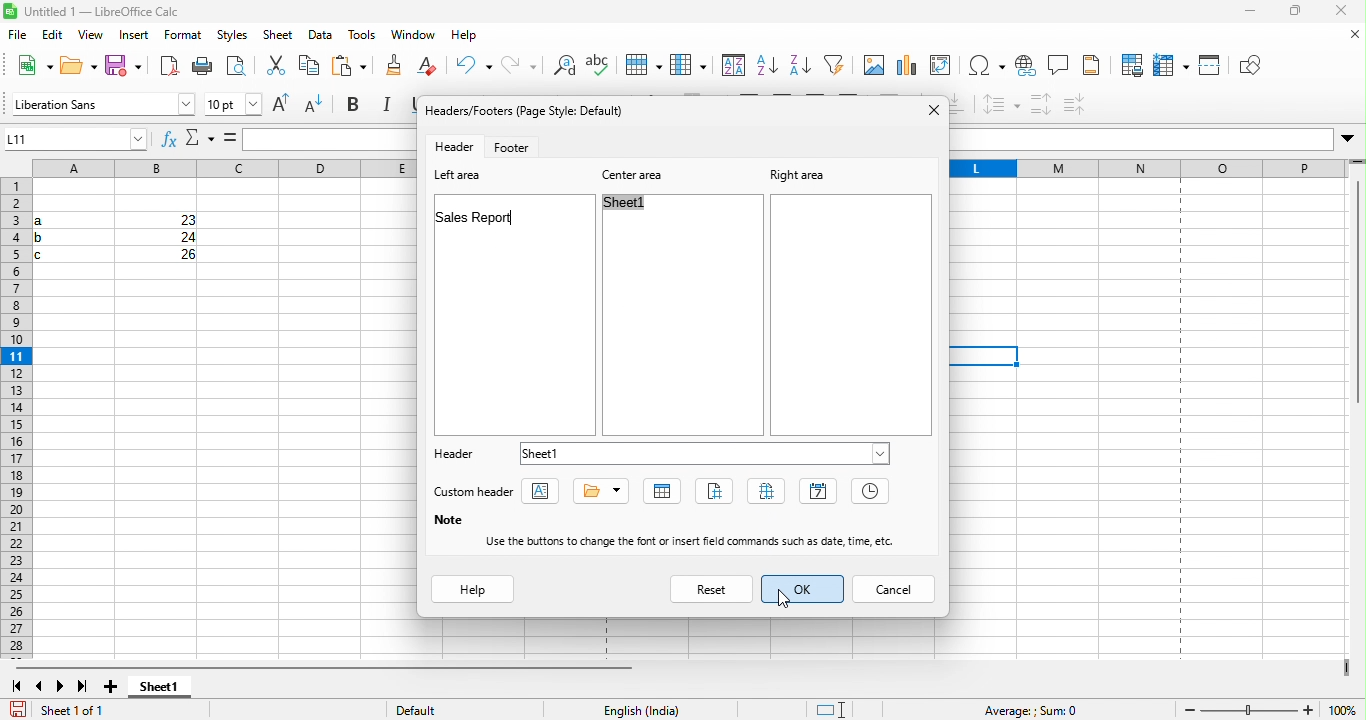 The height and width of the screenshot is (720, 1366). What do you see at coordinates (15, 419) in the screenshot?
I see `rows` at bounding box center [15, 419].